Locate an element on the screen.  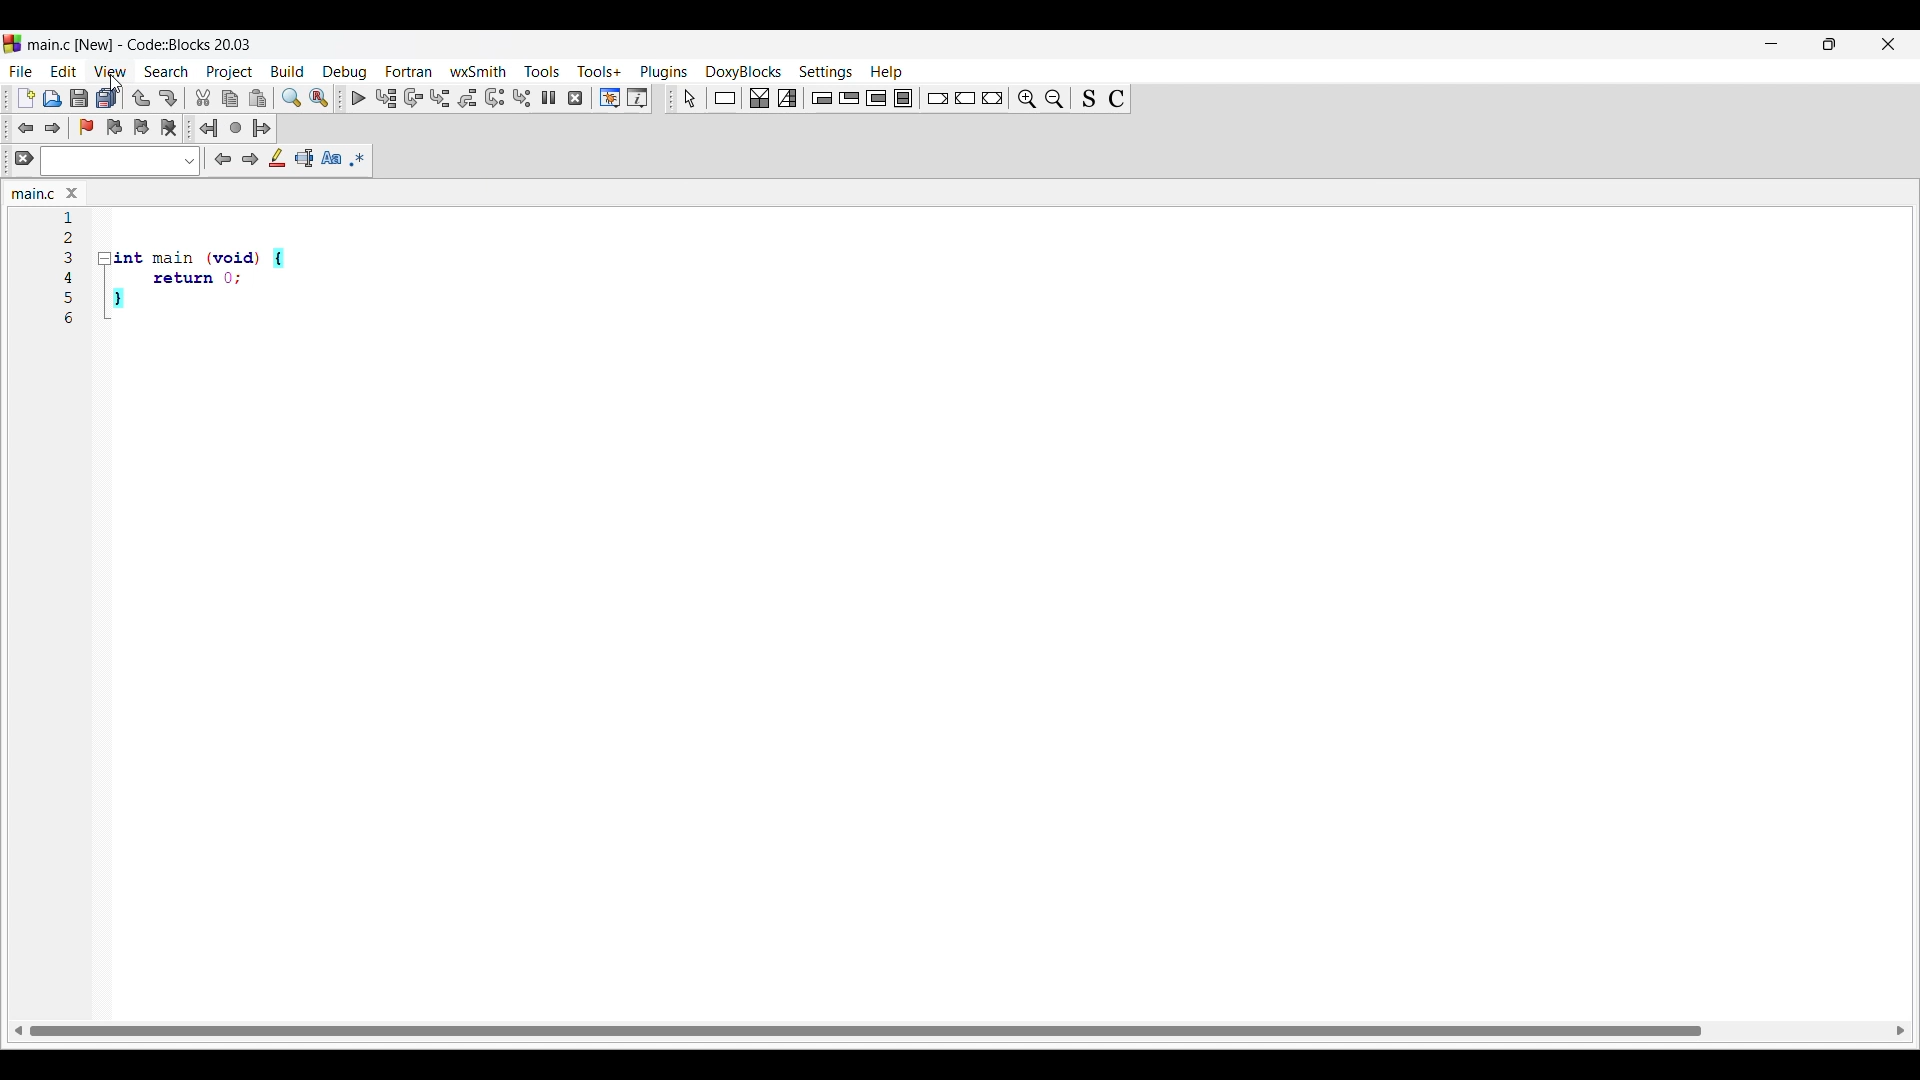
Copy is located at coordinates (230, 99).